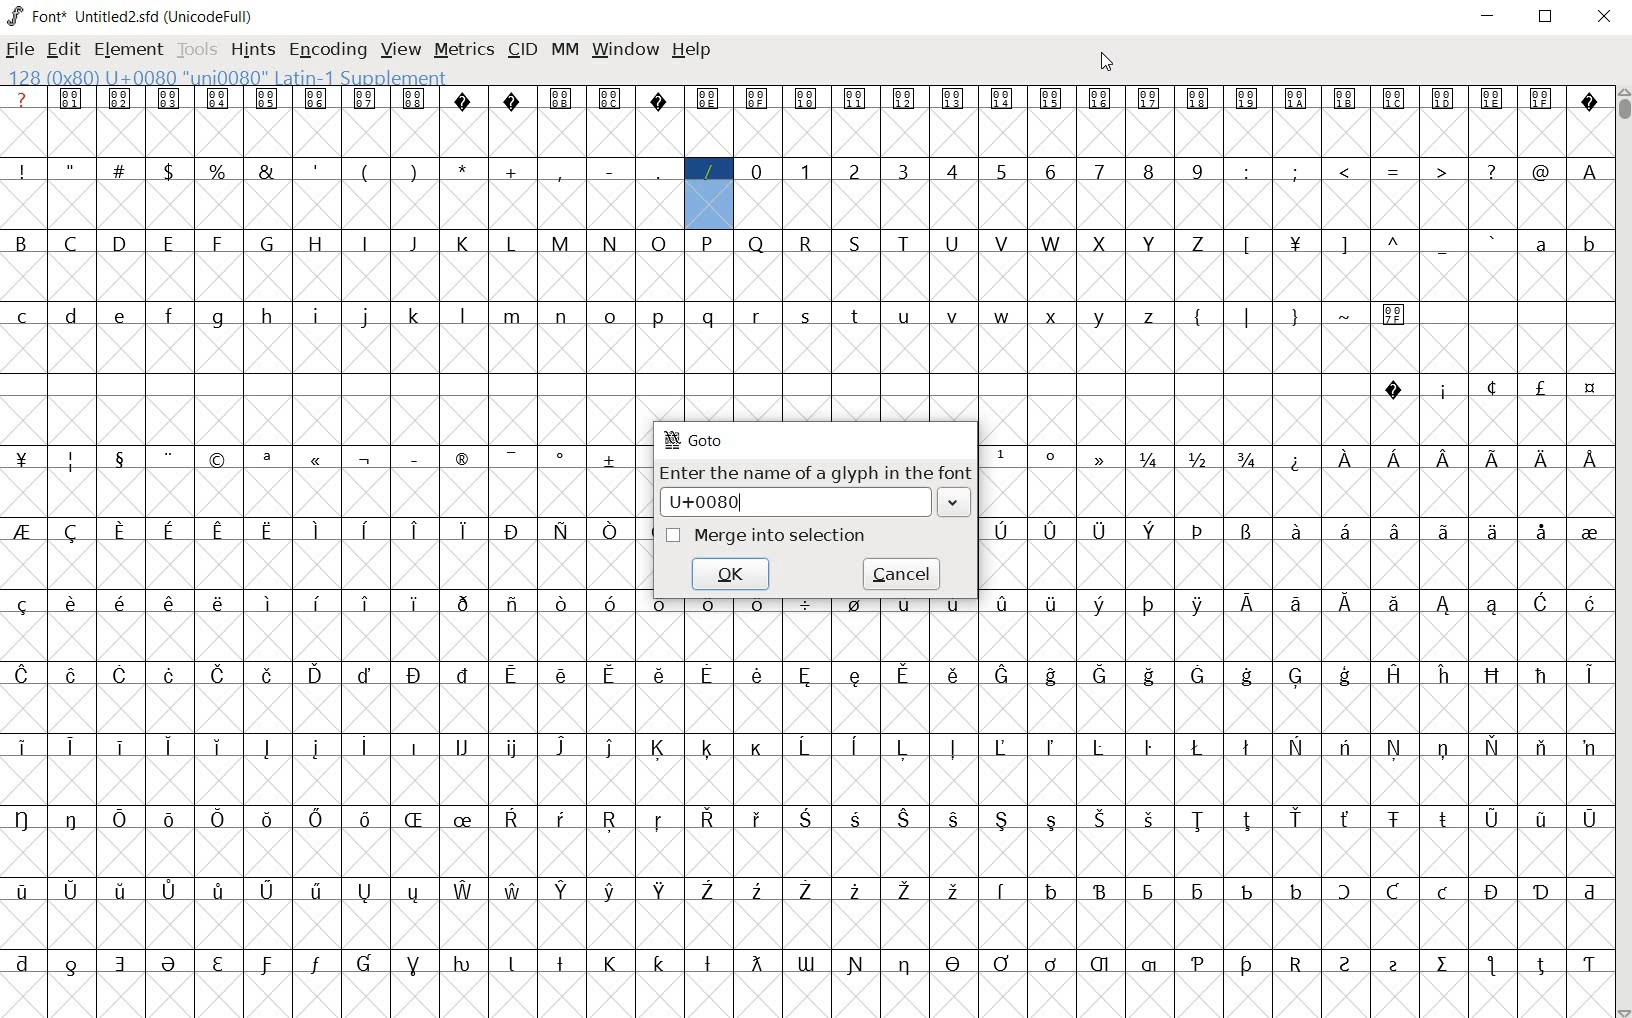 Image resolution: width=1632 pixels, height=1018 pixels. I want to click on glyph, so click(955, 675).